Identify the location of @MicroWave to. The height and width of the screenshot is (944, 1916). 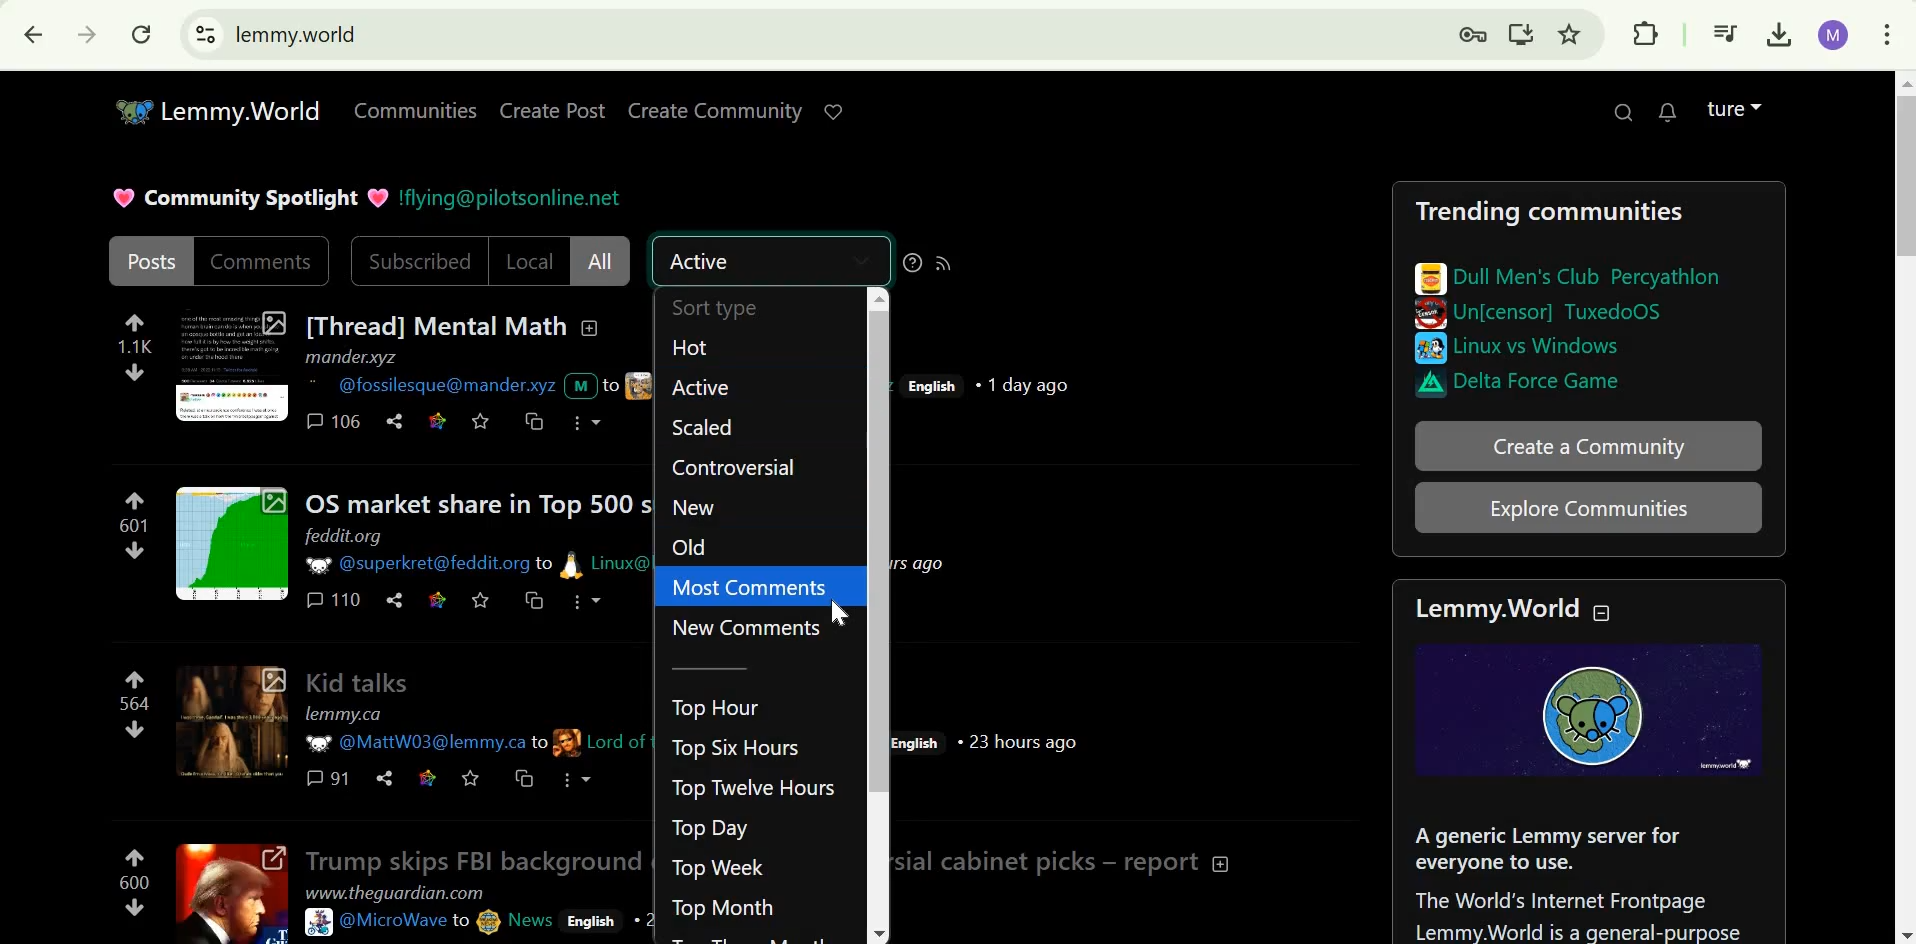
(406, 920).